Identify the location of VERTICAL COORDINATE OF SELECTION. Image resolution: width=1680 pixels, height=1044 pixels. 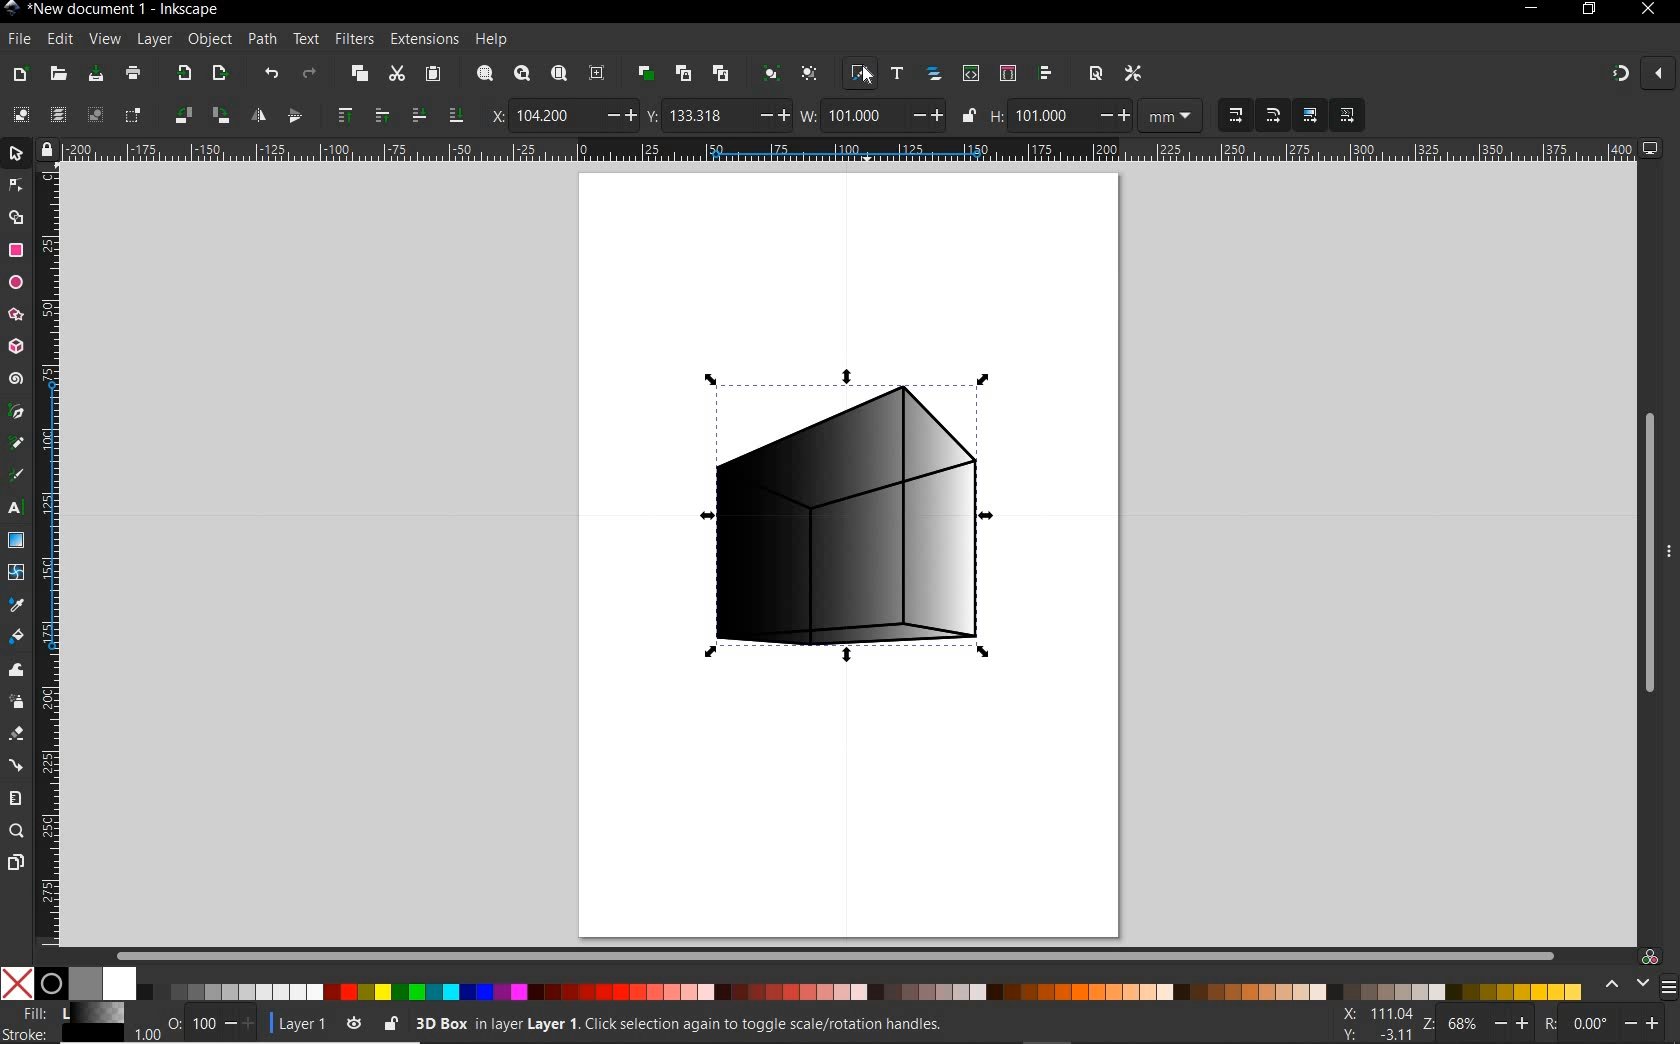
(653, 114).